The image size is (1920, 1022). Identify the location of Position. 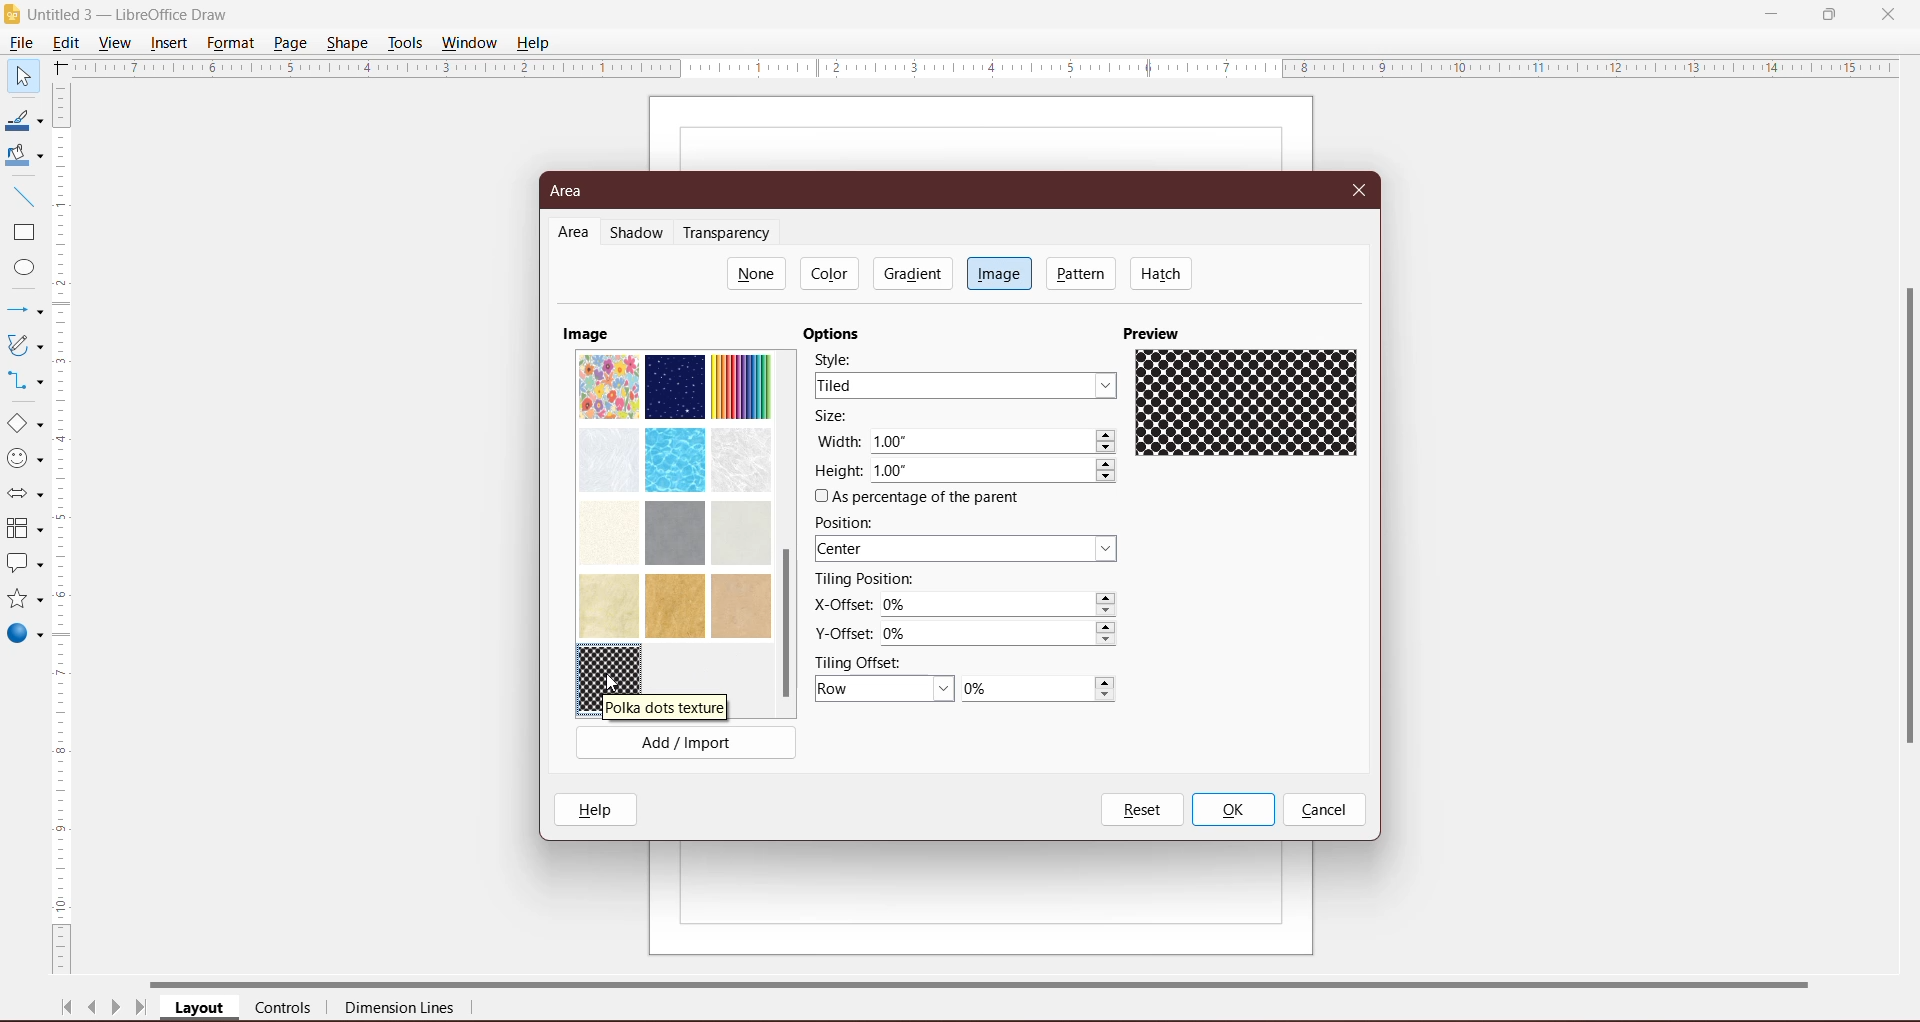
(850, 522).